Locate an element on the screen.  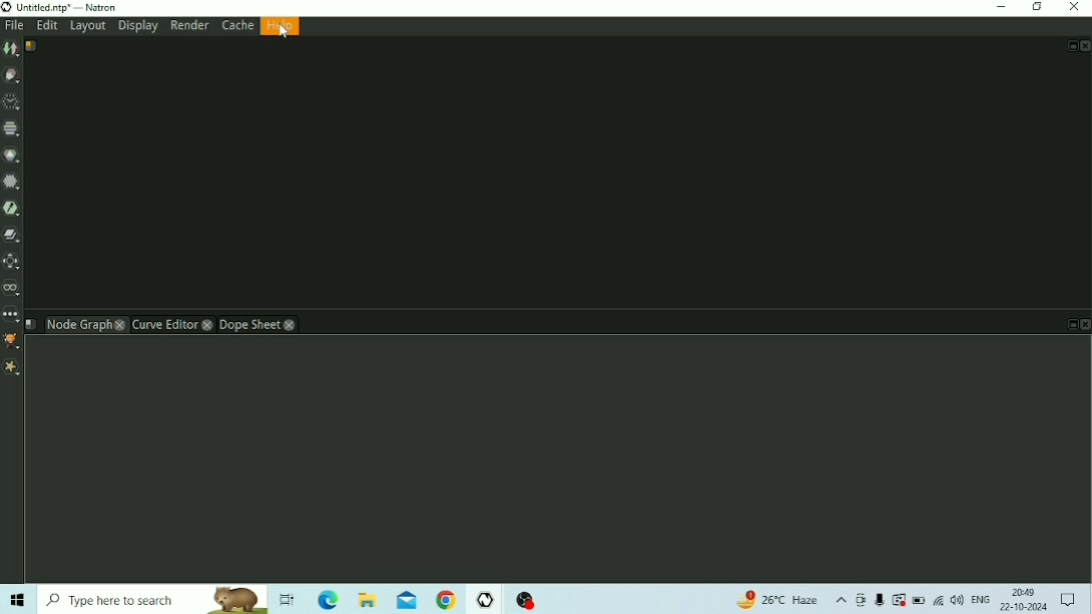
Show hidden icons is located at coordinates (841, 600).